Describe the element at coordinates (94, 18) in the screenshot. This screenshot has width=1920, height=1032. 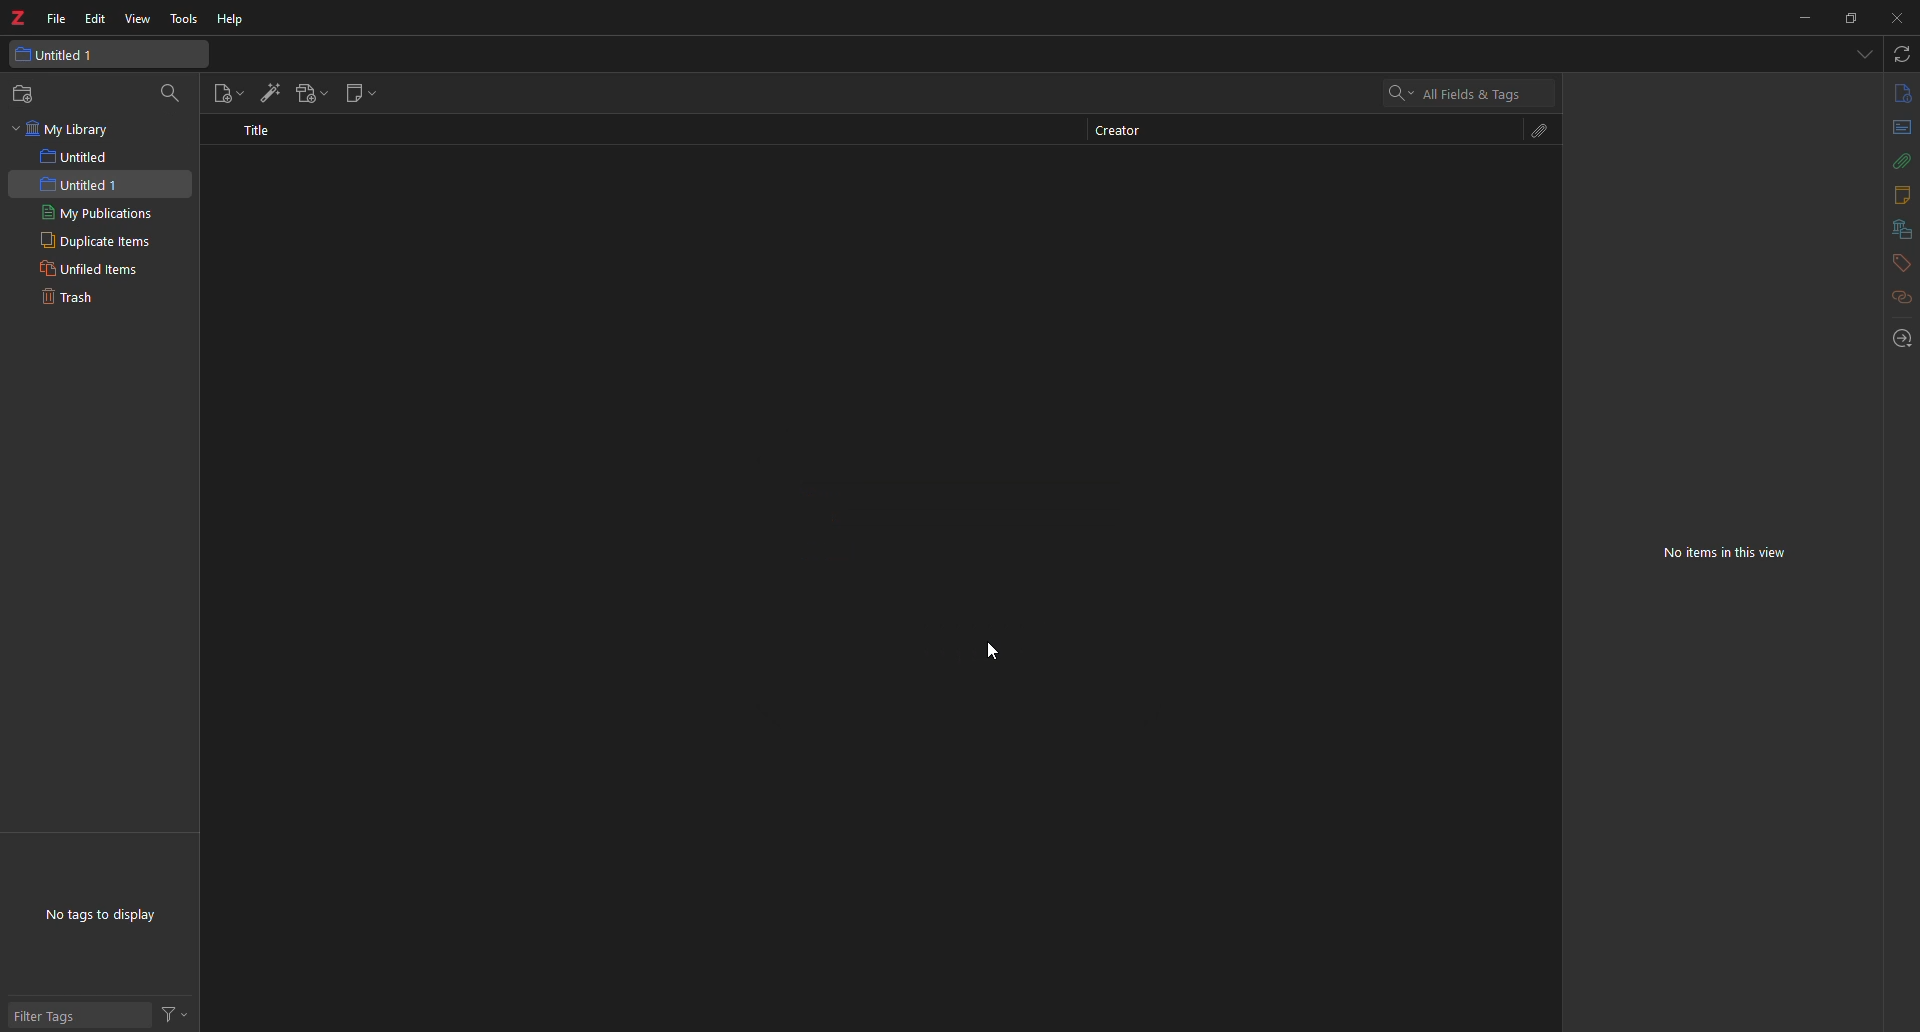
I see `edit` at that location.